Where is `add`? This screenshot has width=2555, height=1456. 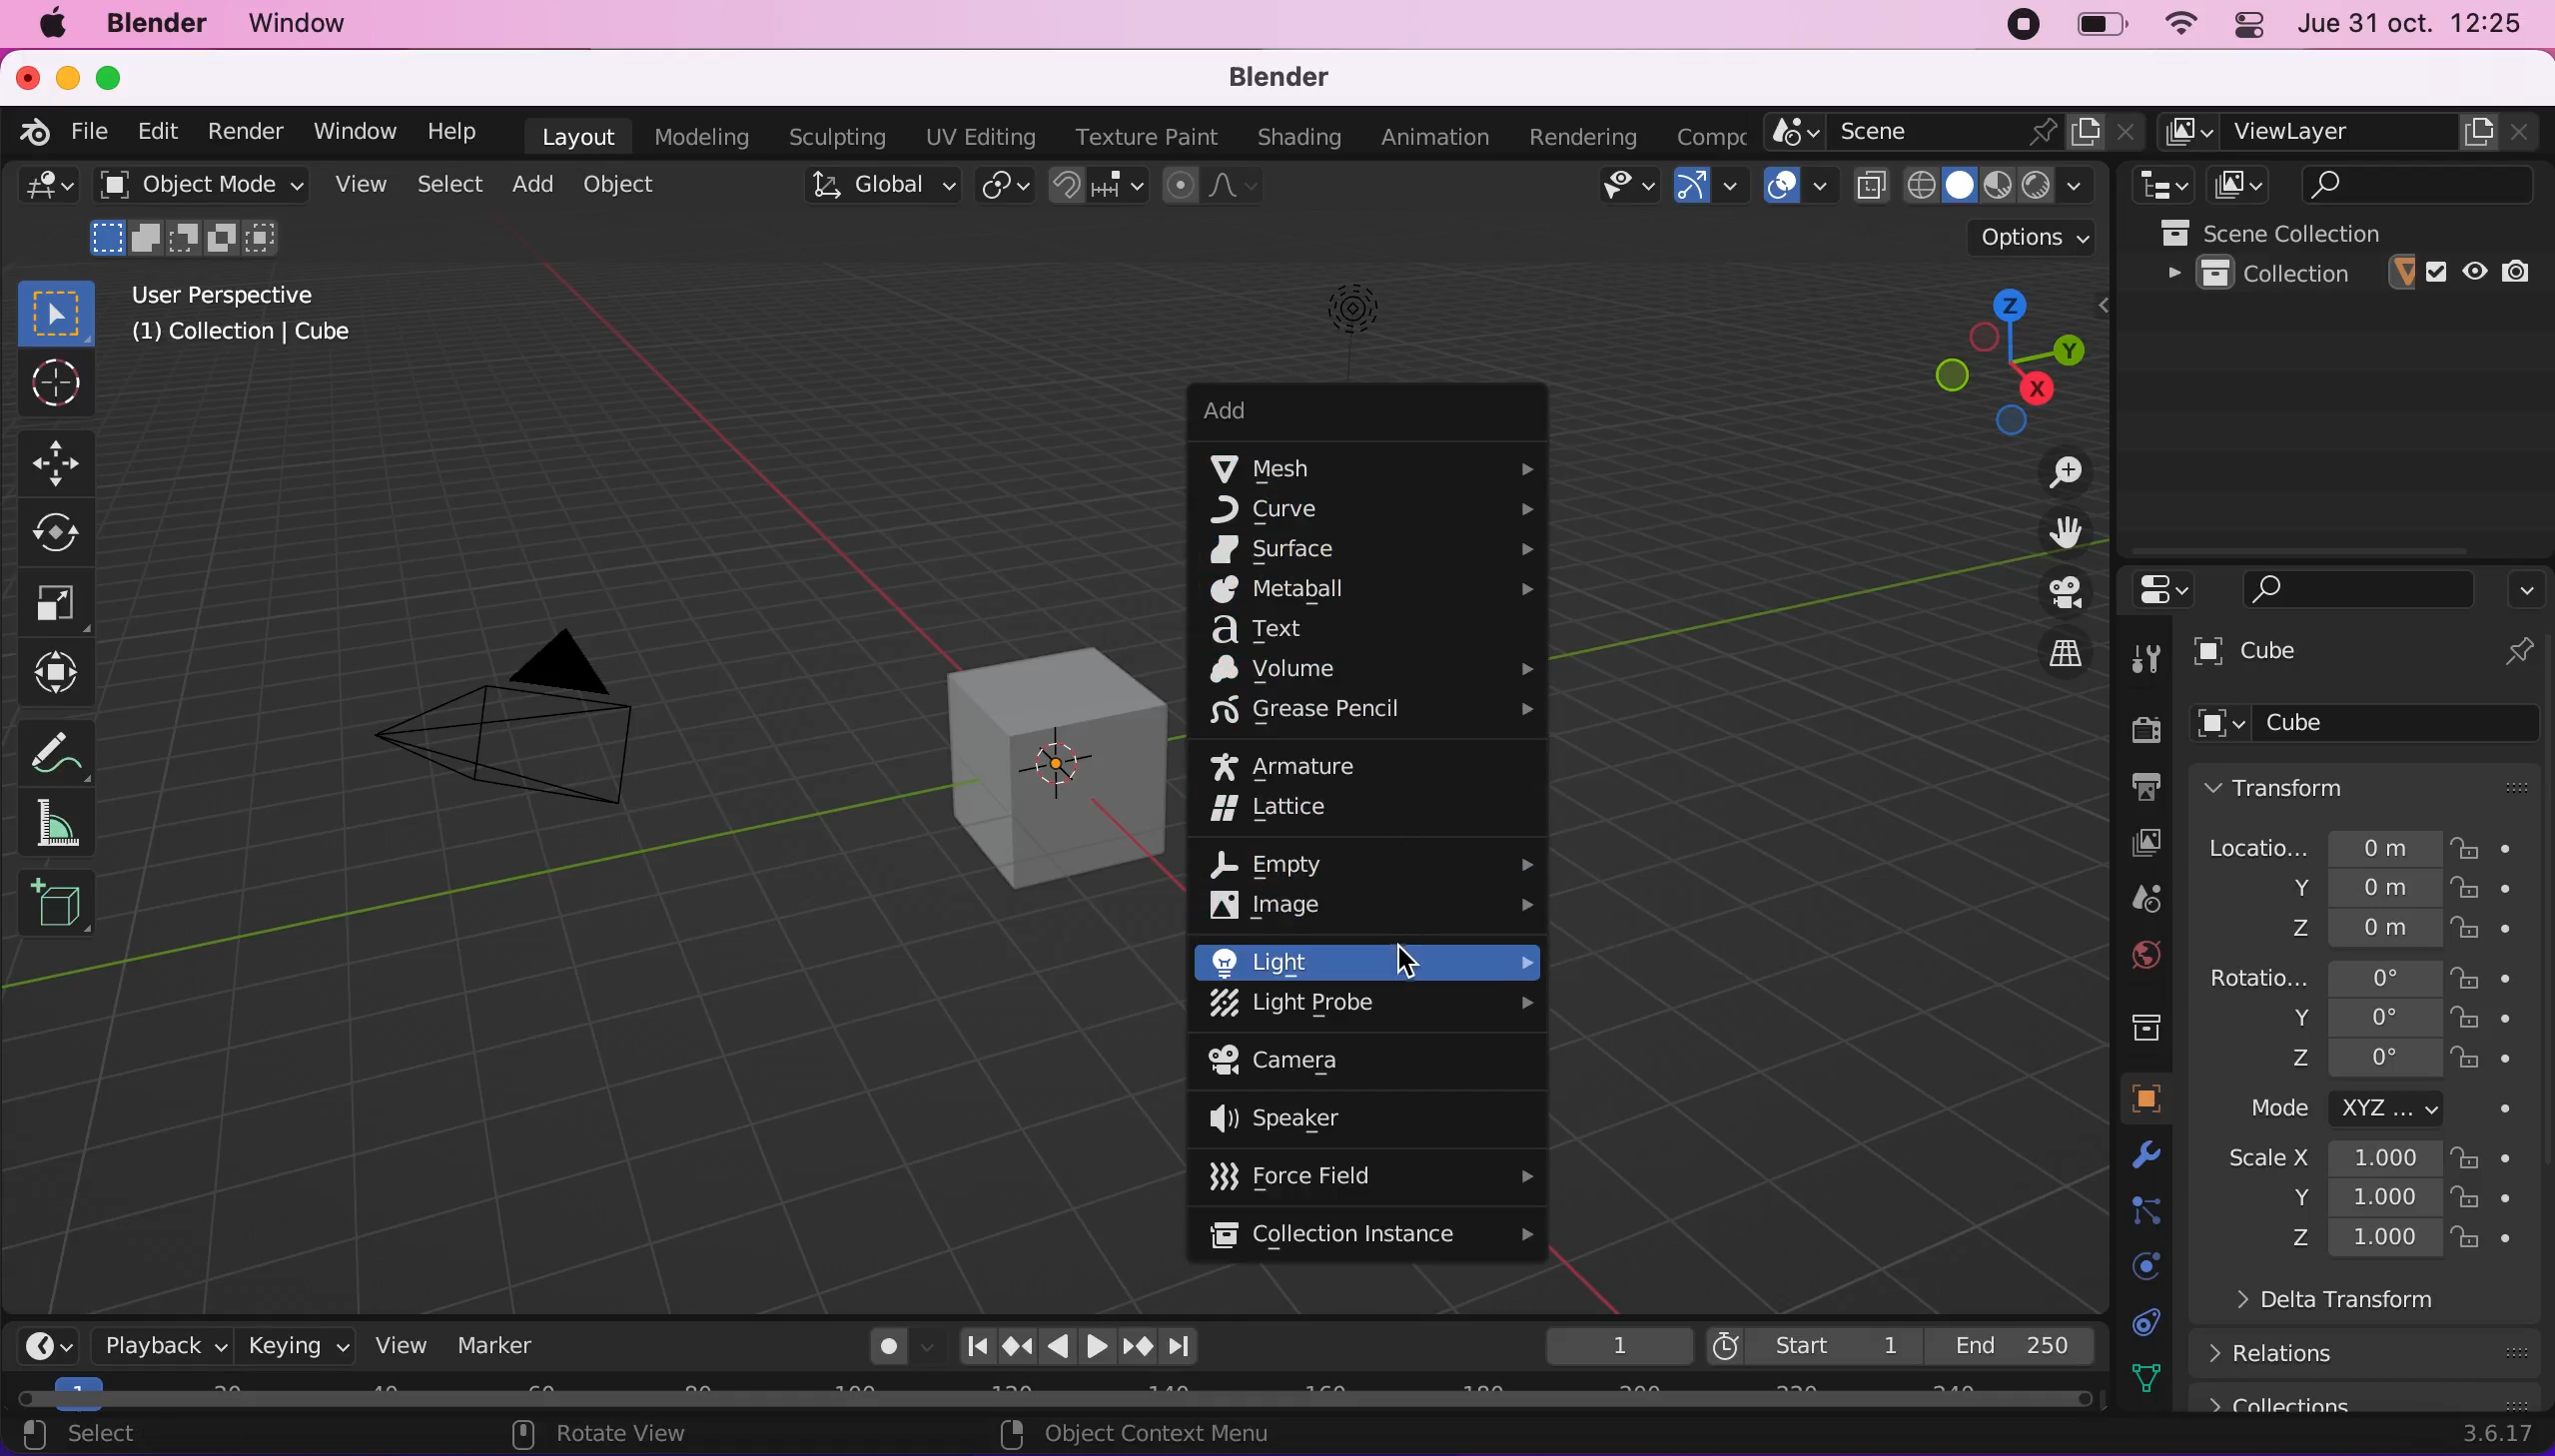
add is located at coordinates (1335, 416).